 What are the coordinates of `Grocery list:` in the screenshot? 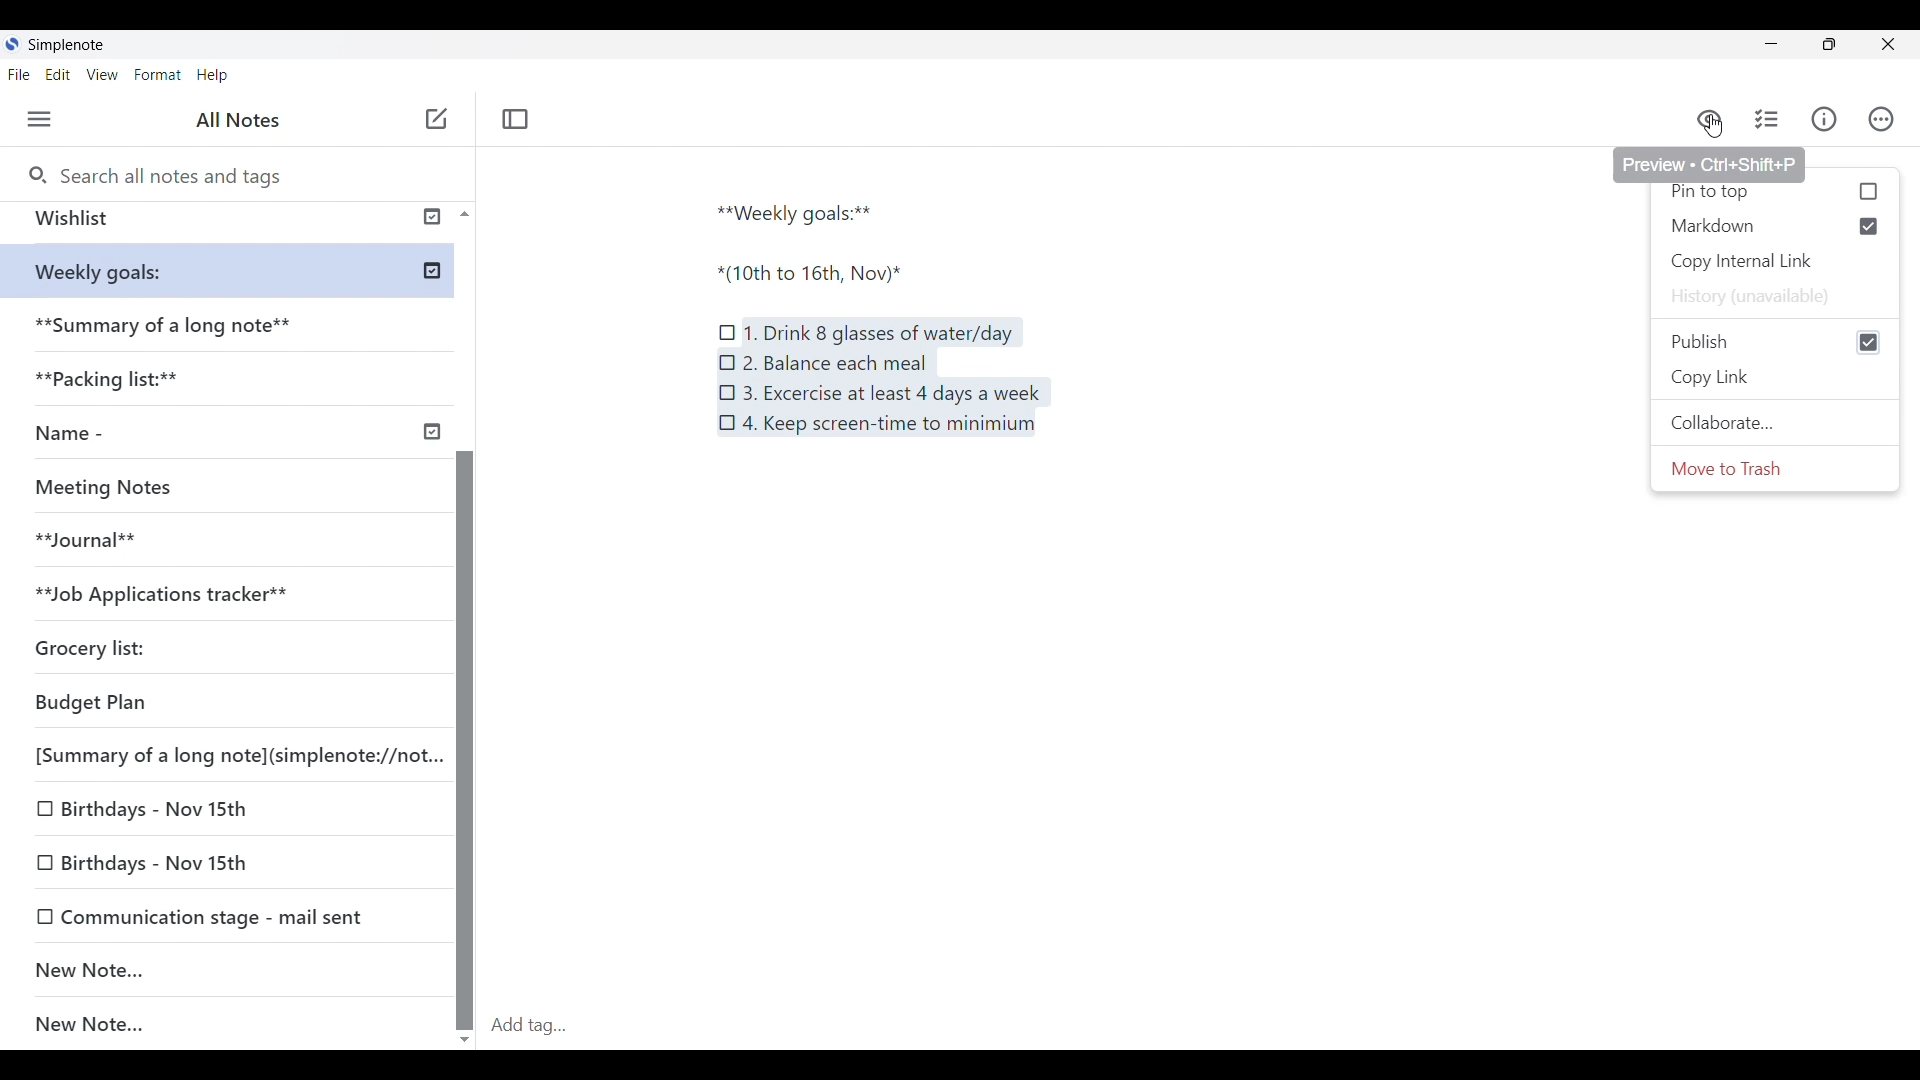 It's located at (121, 642).